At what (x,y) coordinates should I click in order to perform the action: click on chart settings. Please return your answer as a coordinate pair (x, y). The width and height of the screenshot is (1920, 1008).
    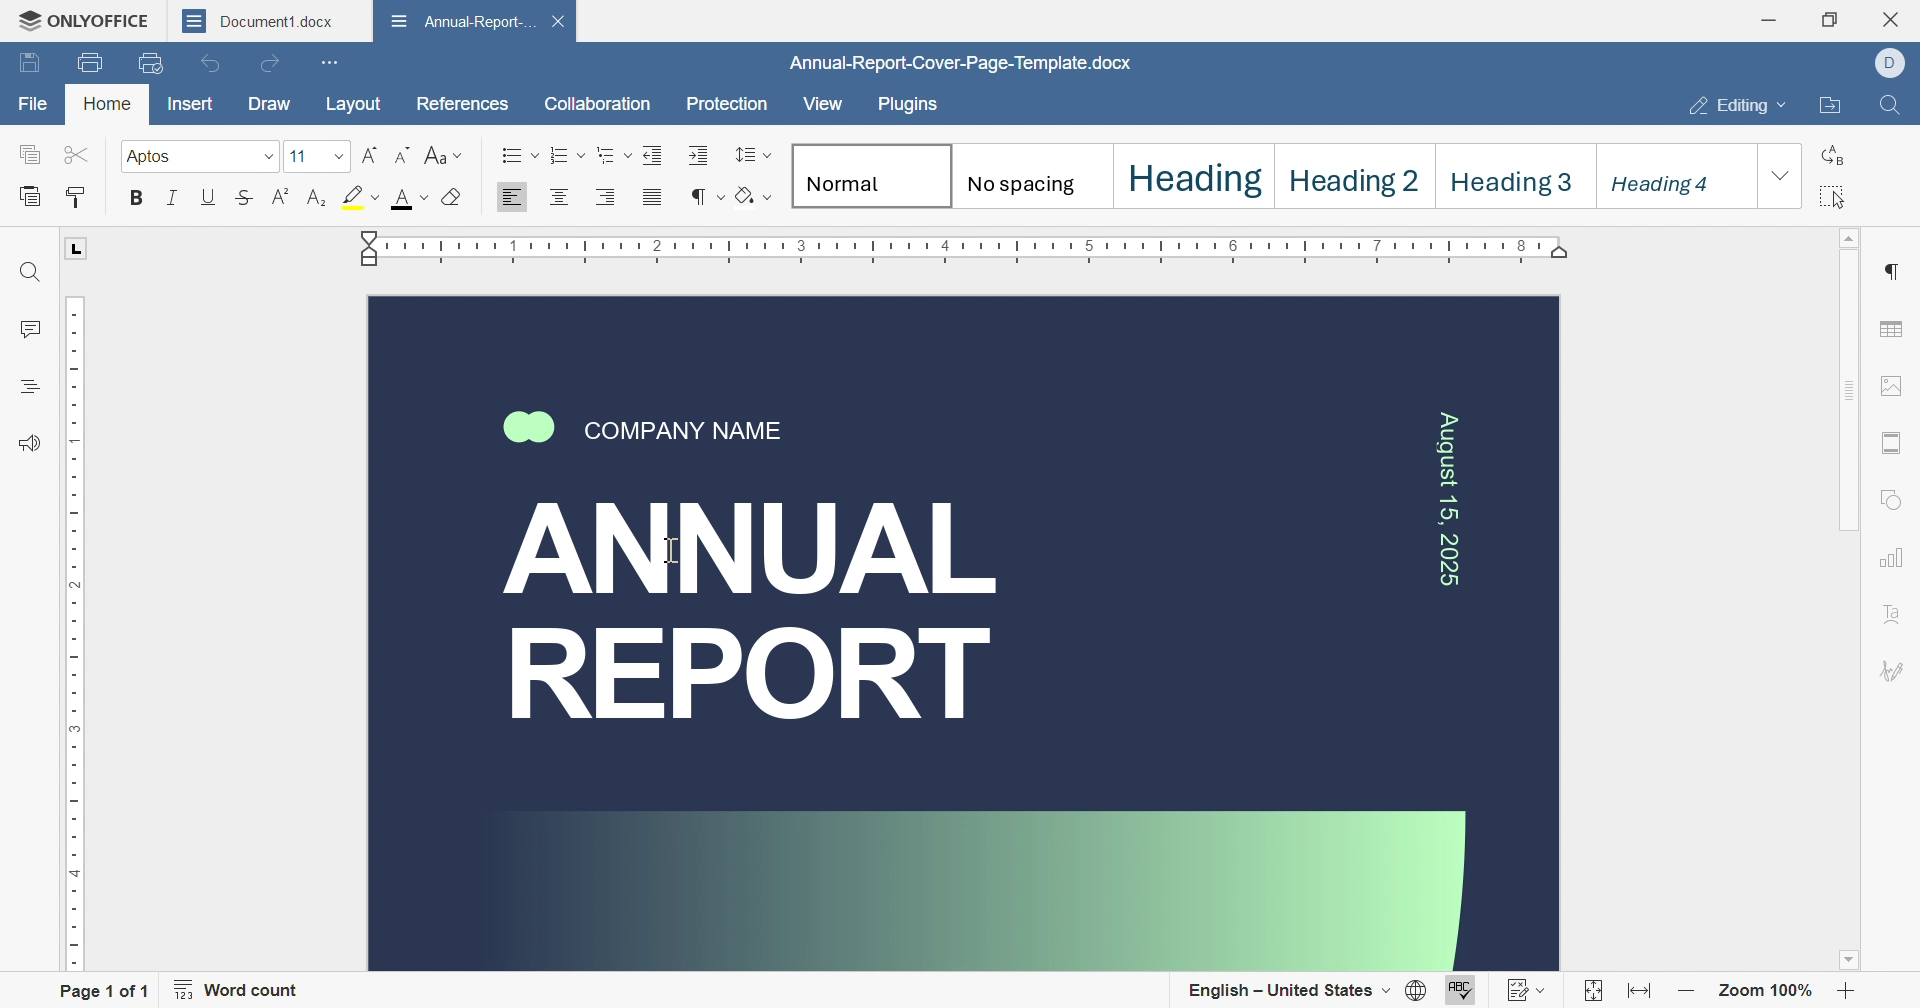
    Looking at the image, I should click on (1894, 559).